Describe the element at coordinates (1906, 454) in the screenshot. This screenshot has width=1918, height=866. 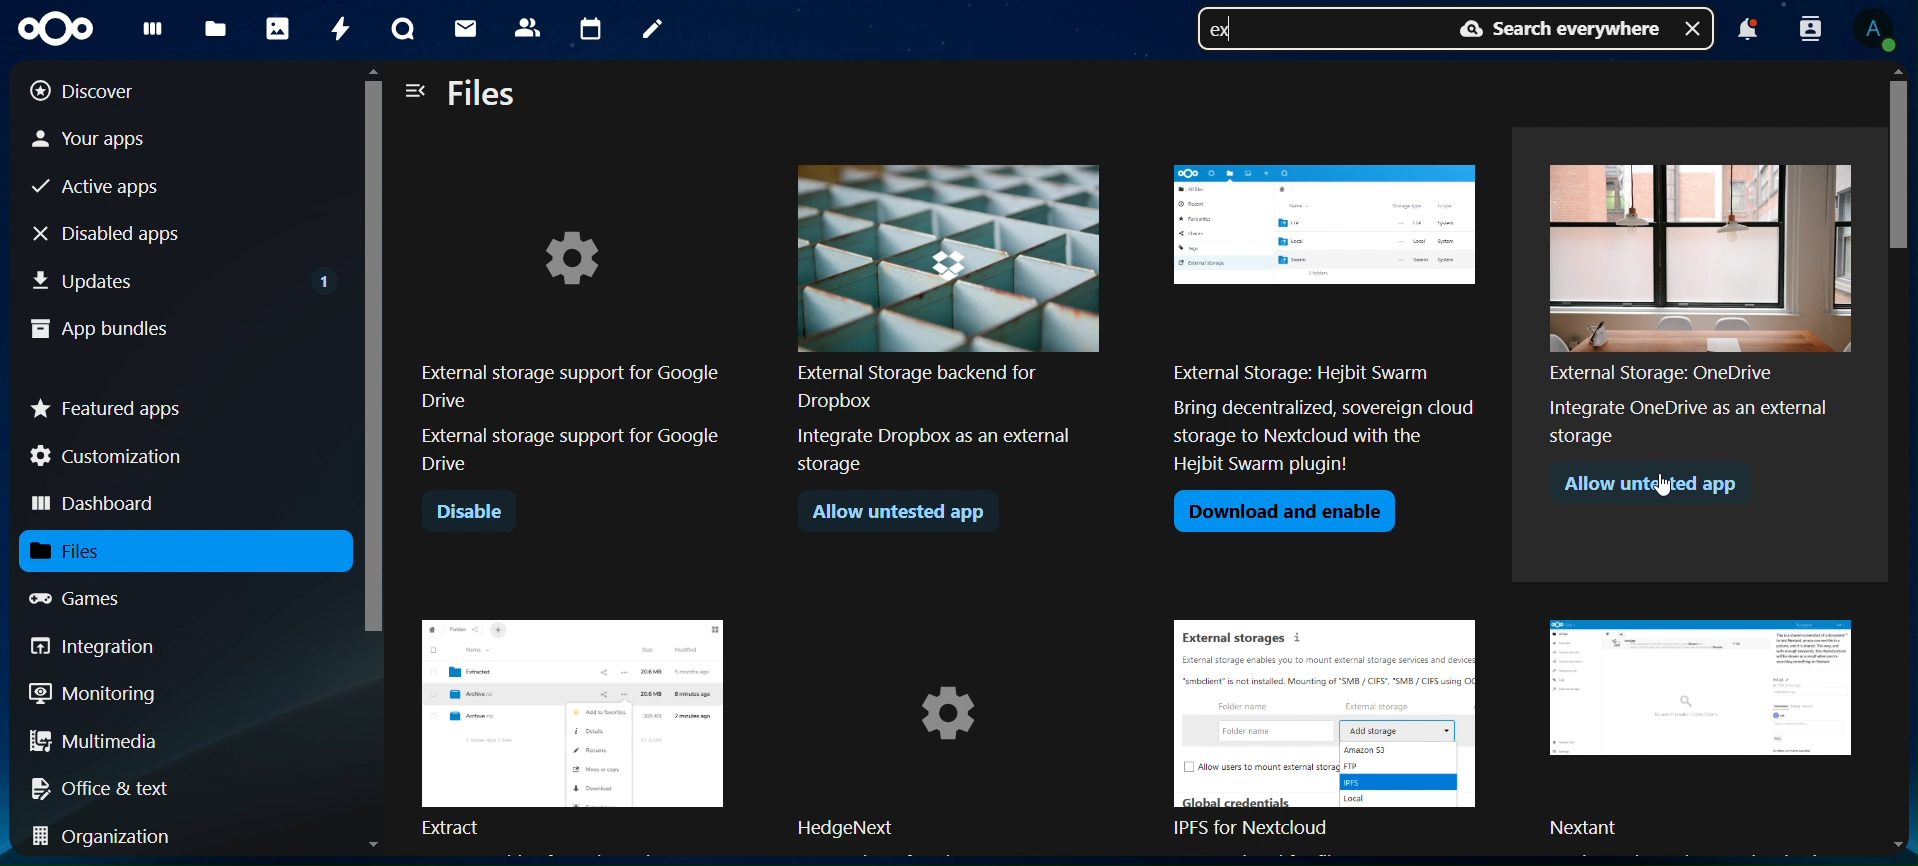
I see `scrollbar` at that location.